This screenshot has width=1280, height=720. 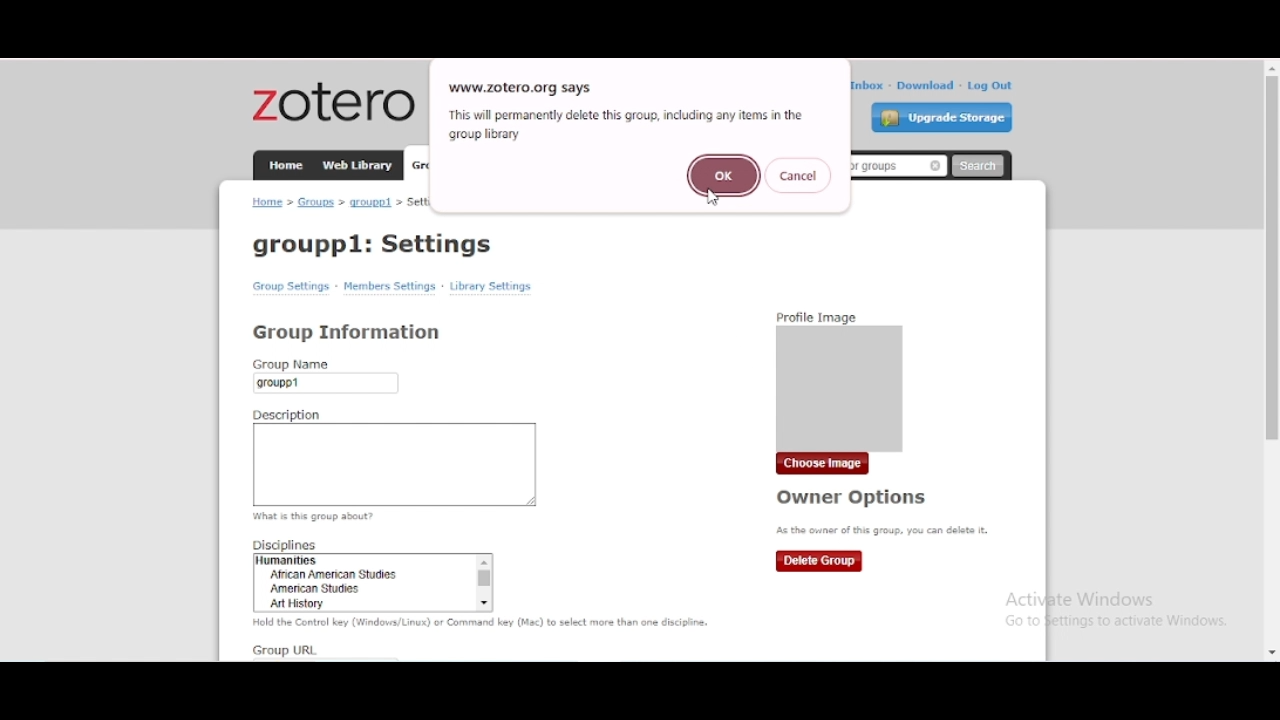 What do you see at coordinates (882, 531) in the screenshot?
I see `as the owner of this group, you can delete it.` at bounding box center [882, 531].